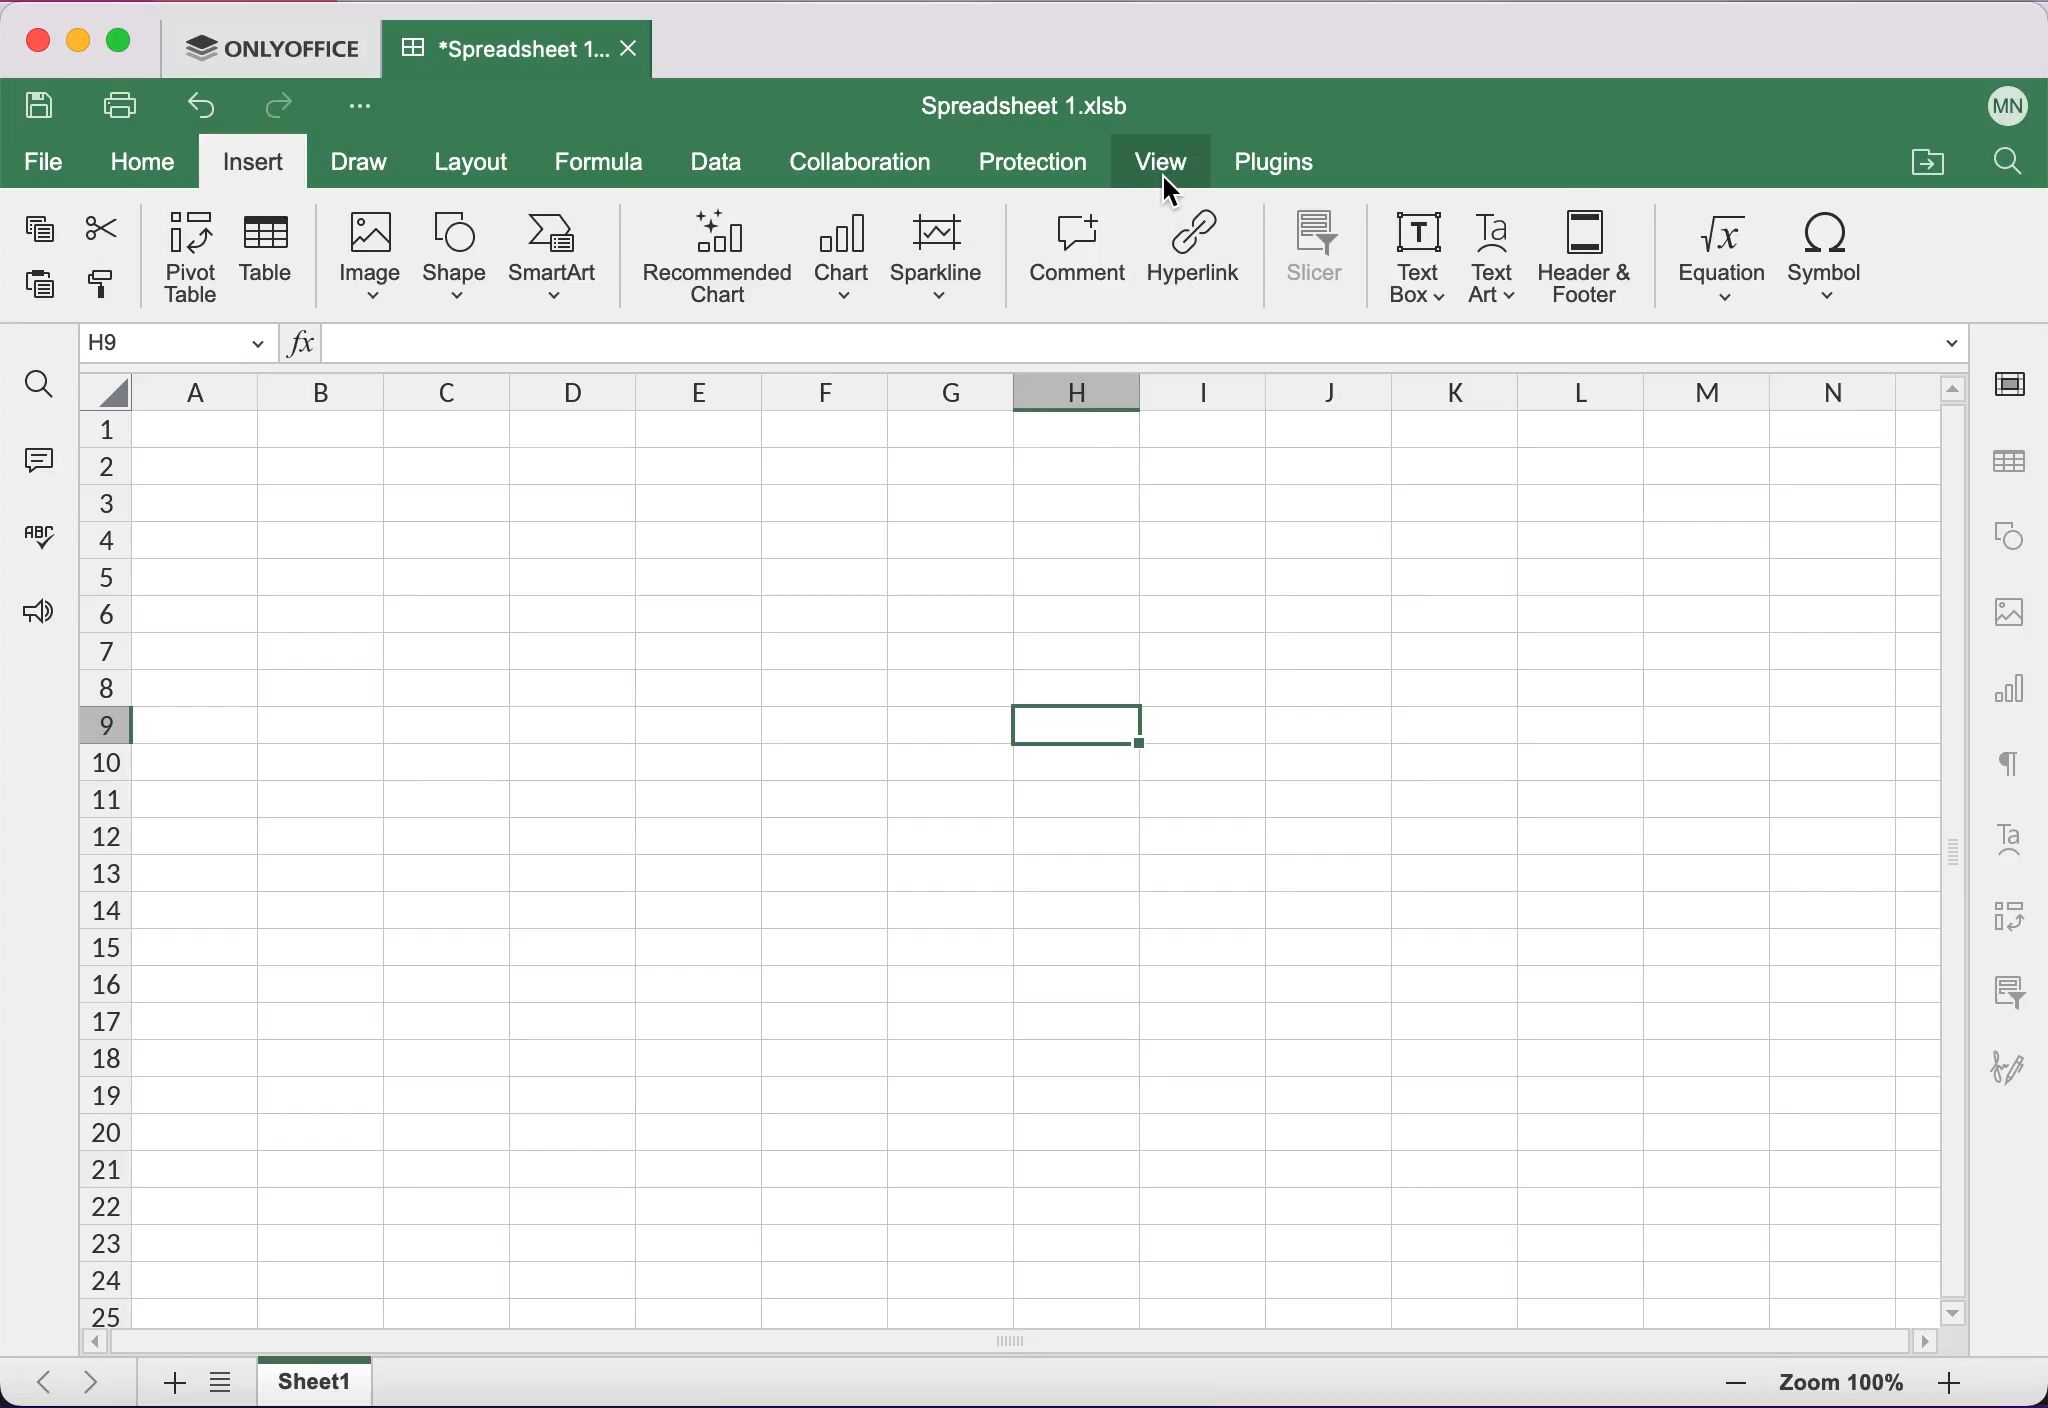 Image resolution: width=2048 pixels, height=1408 pixels. I want to click on user, so click(1997, 102).